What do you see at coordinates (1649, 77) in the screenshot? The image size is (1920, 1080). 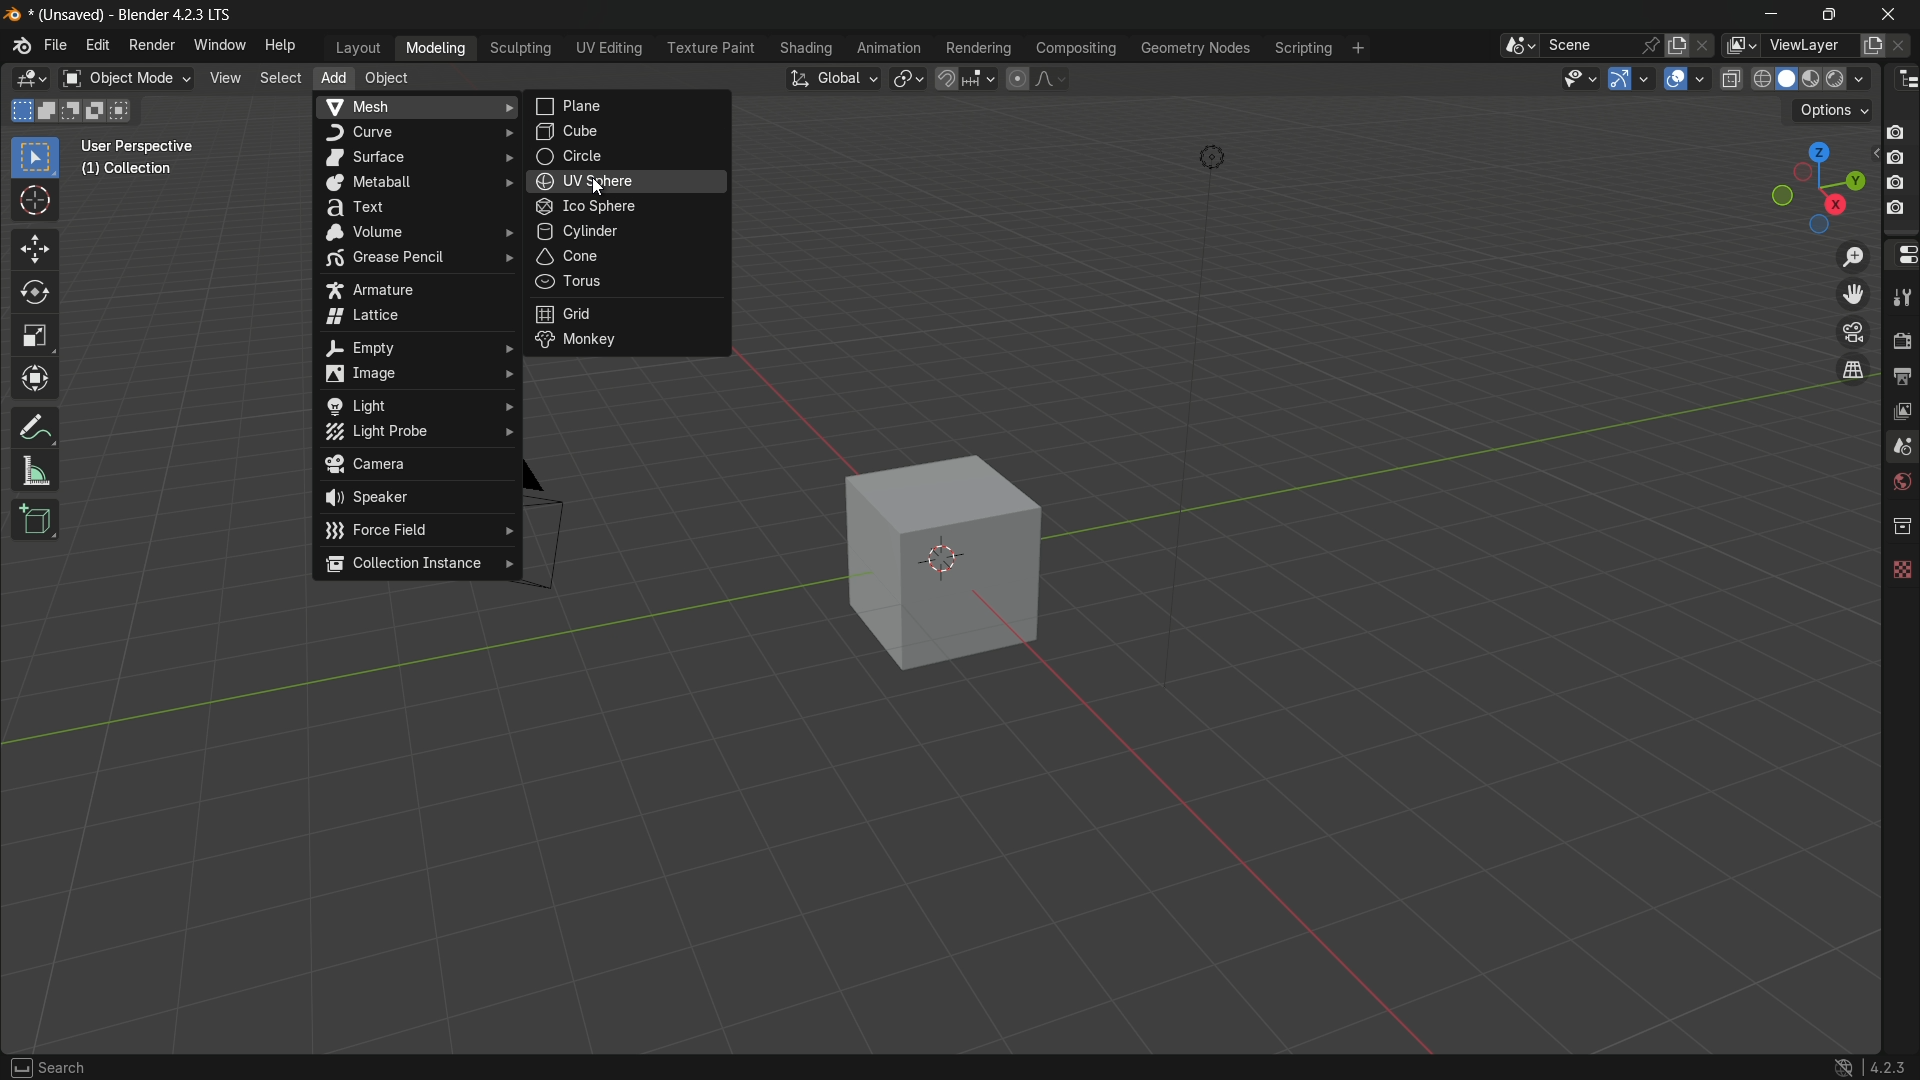 I see `gizmos` at bounding box center [1649, 77].